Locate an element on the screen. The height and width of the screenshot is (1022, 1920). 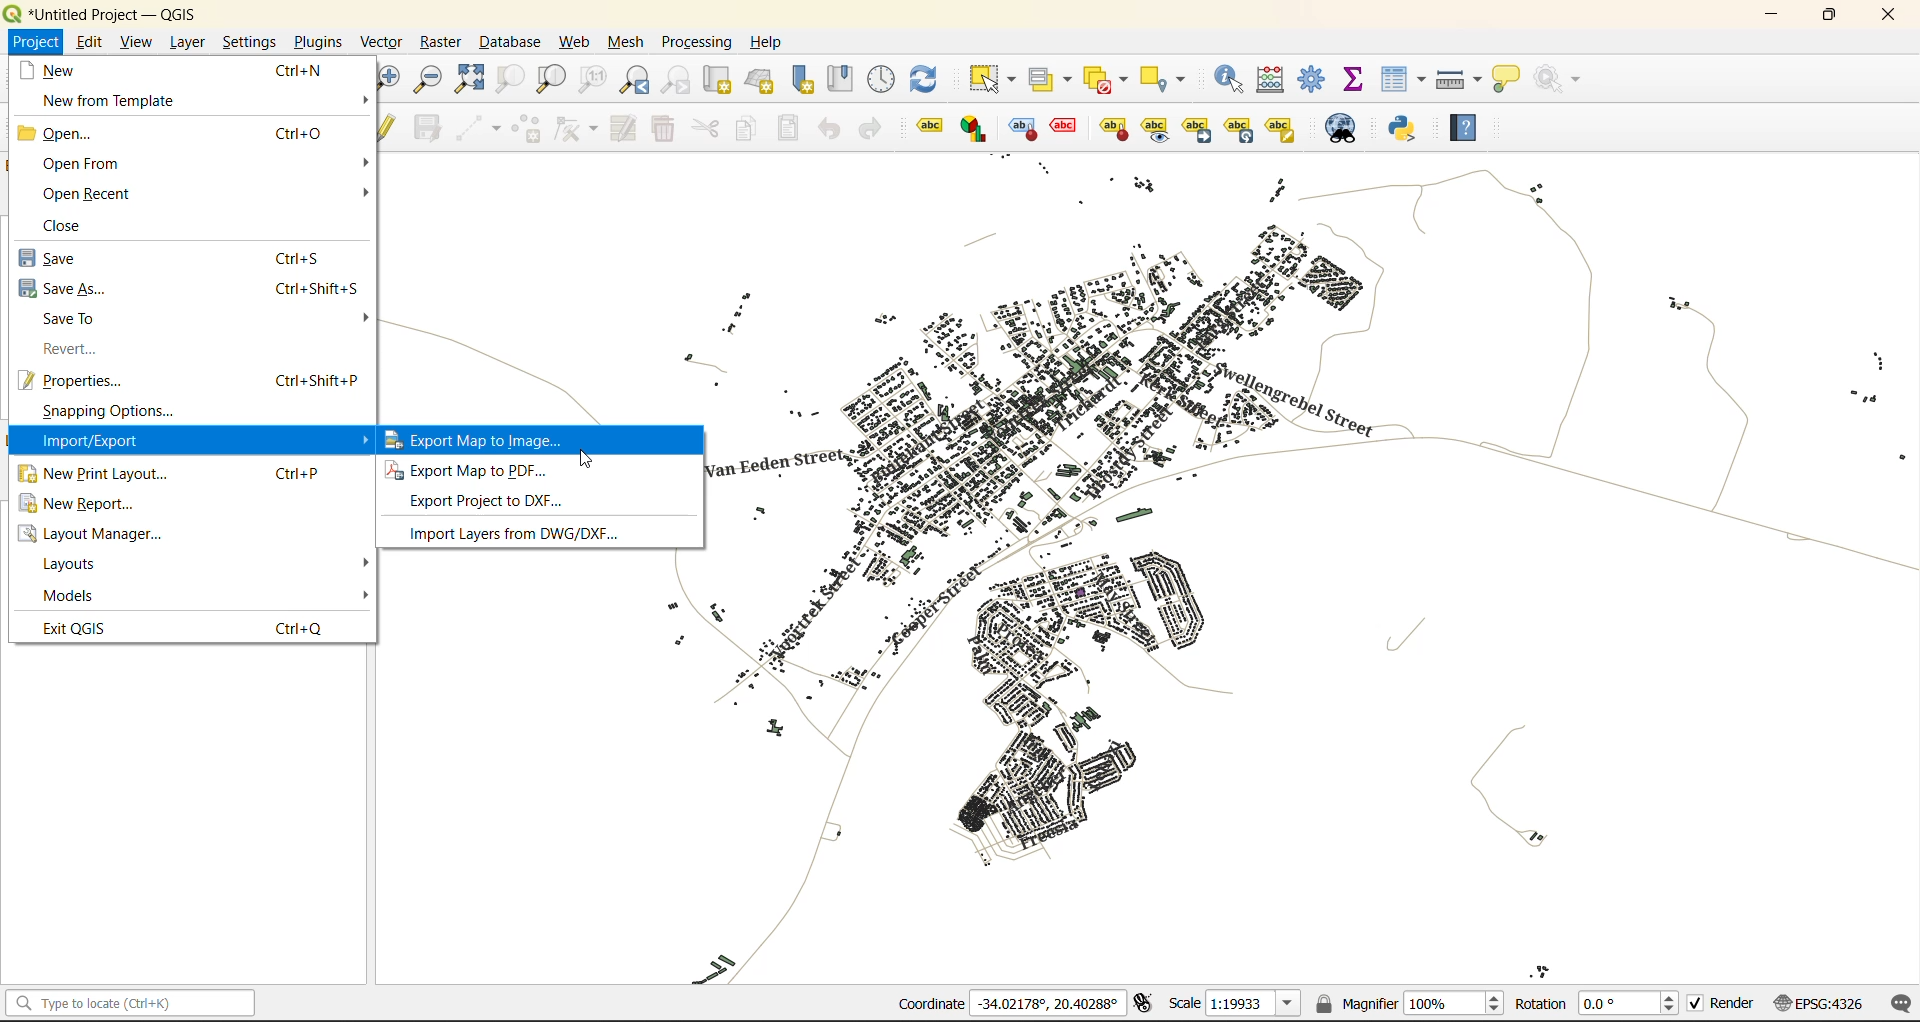
scale is located at coordinates (1229, 1004).